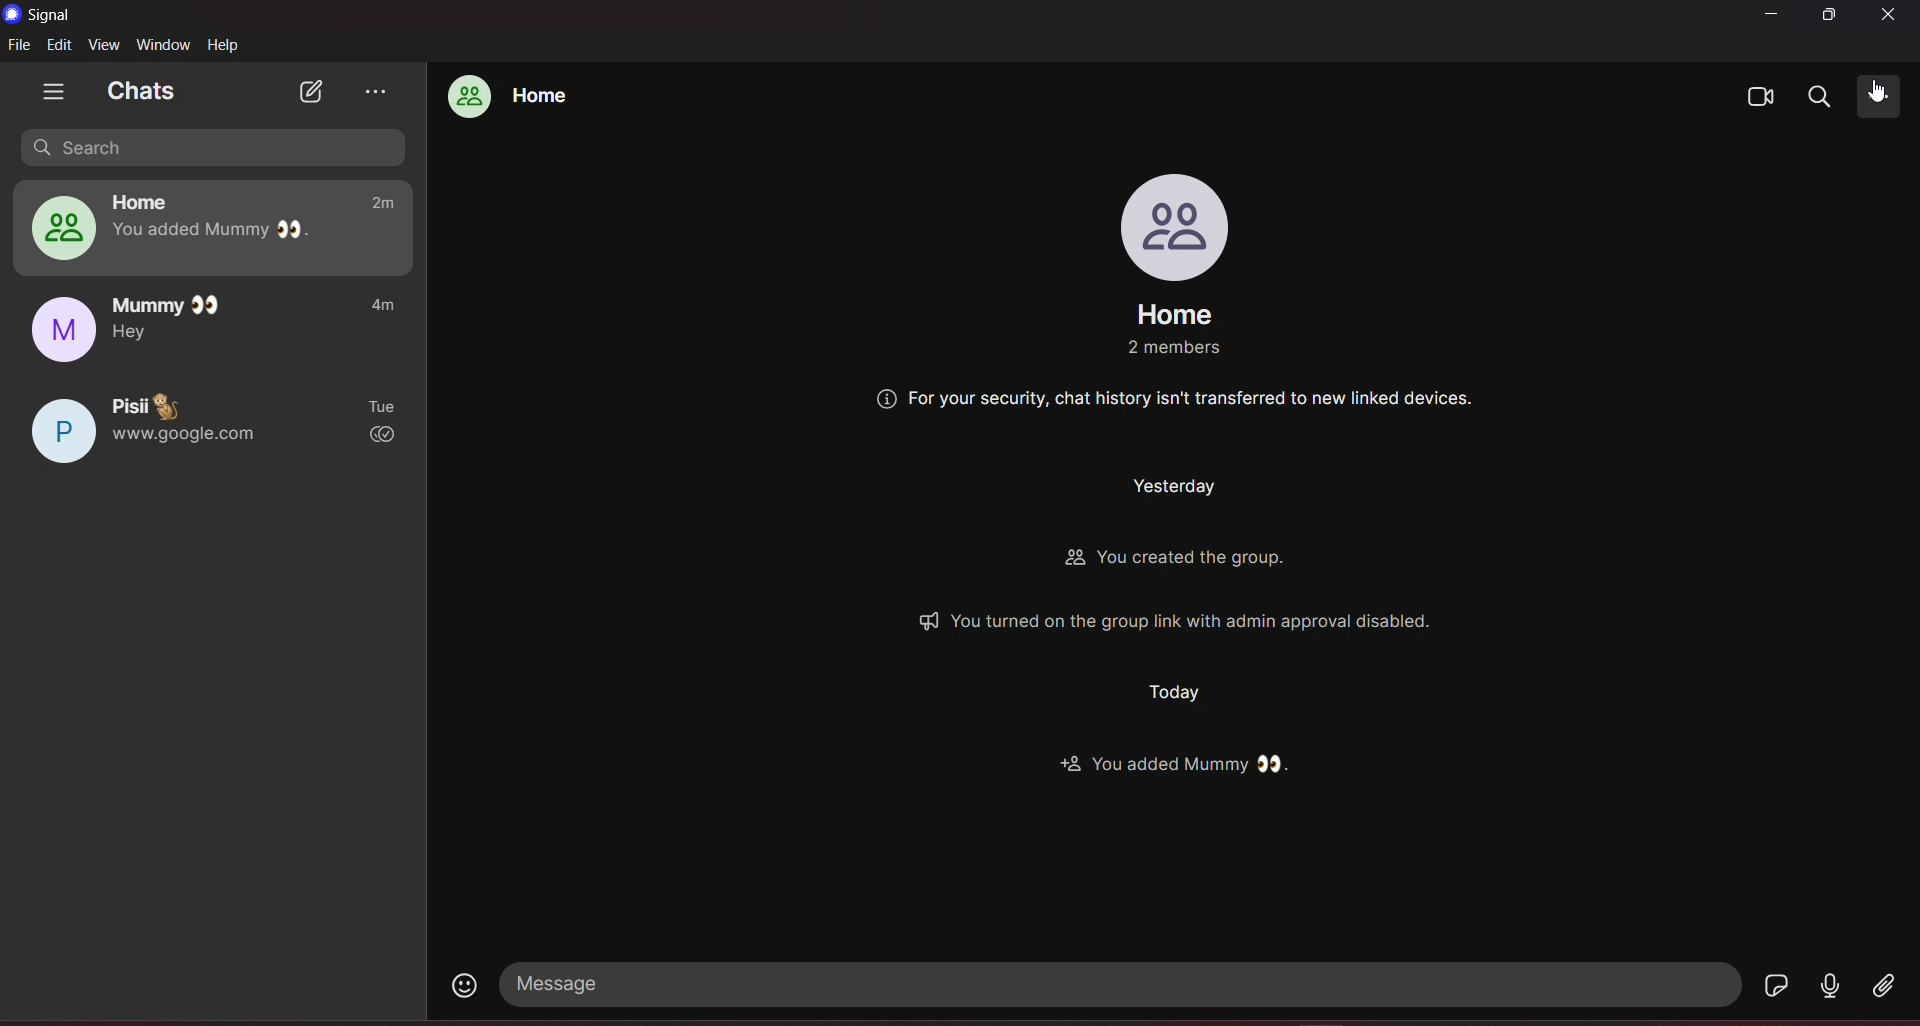 This screenshot has height=1026, width=1920. Describe the element at coordinates (220, 226) in the screenshot. I see `home group chat` at that location.